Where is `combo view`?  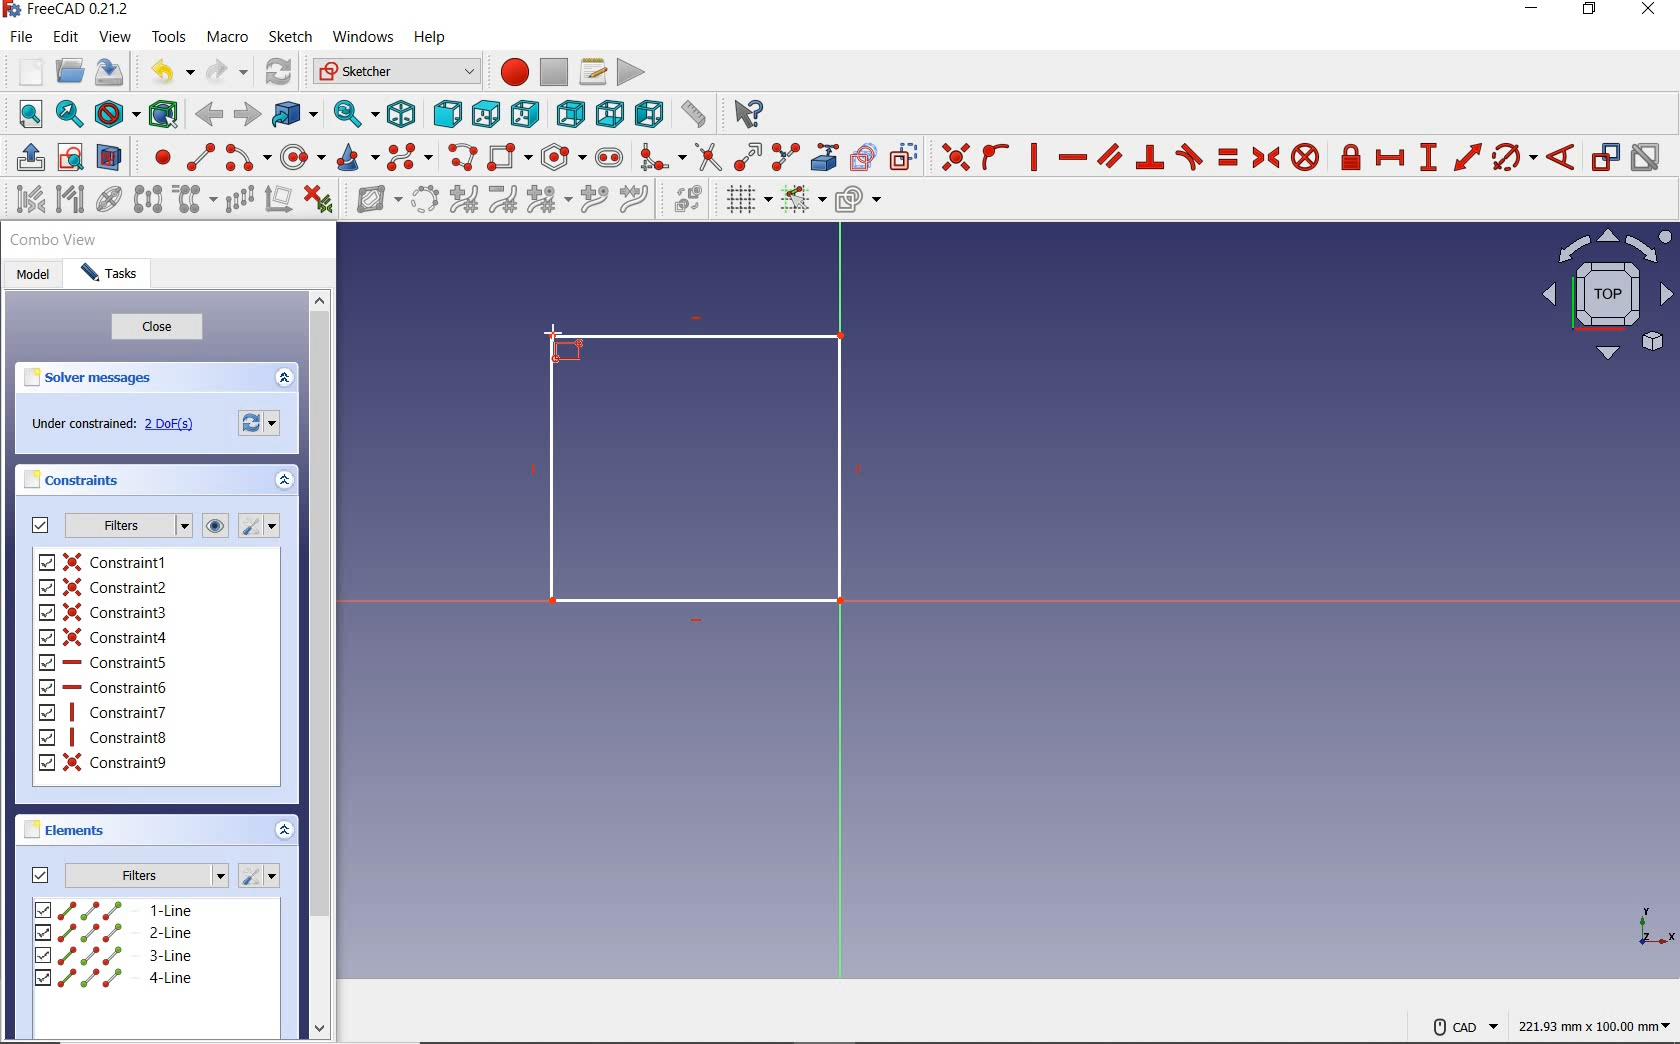
combo view is located at coordinates (54, 243).